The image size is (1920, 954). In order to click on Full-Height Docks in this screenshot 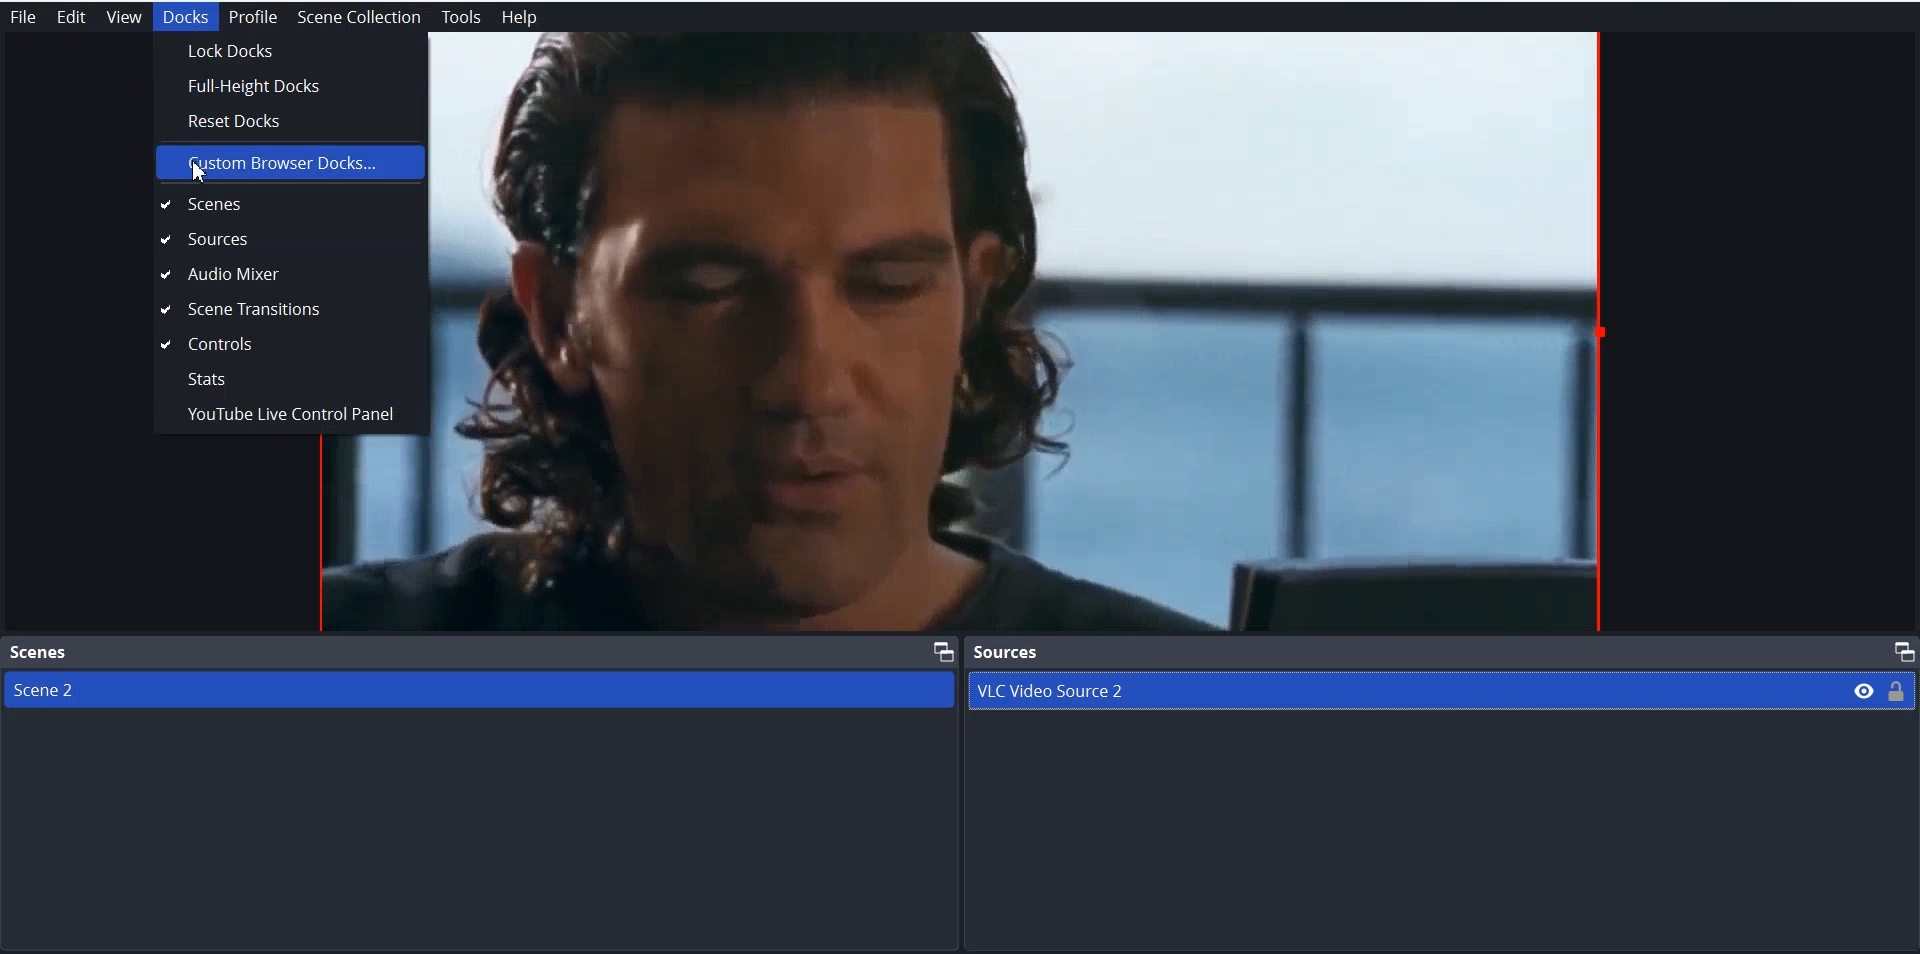, I will do `click(284, 86)`.